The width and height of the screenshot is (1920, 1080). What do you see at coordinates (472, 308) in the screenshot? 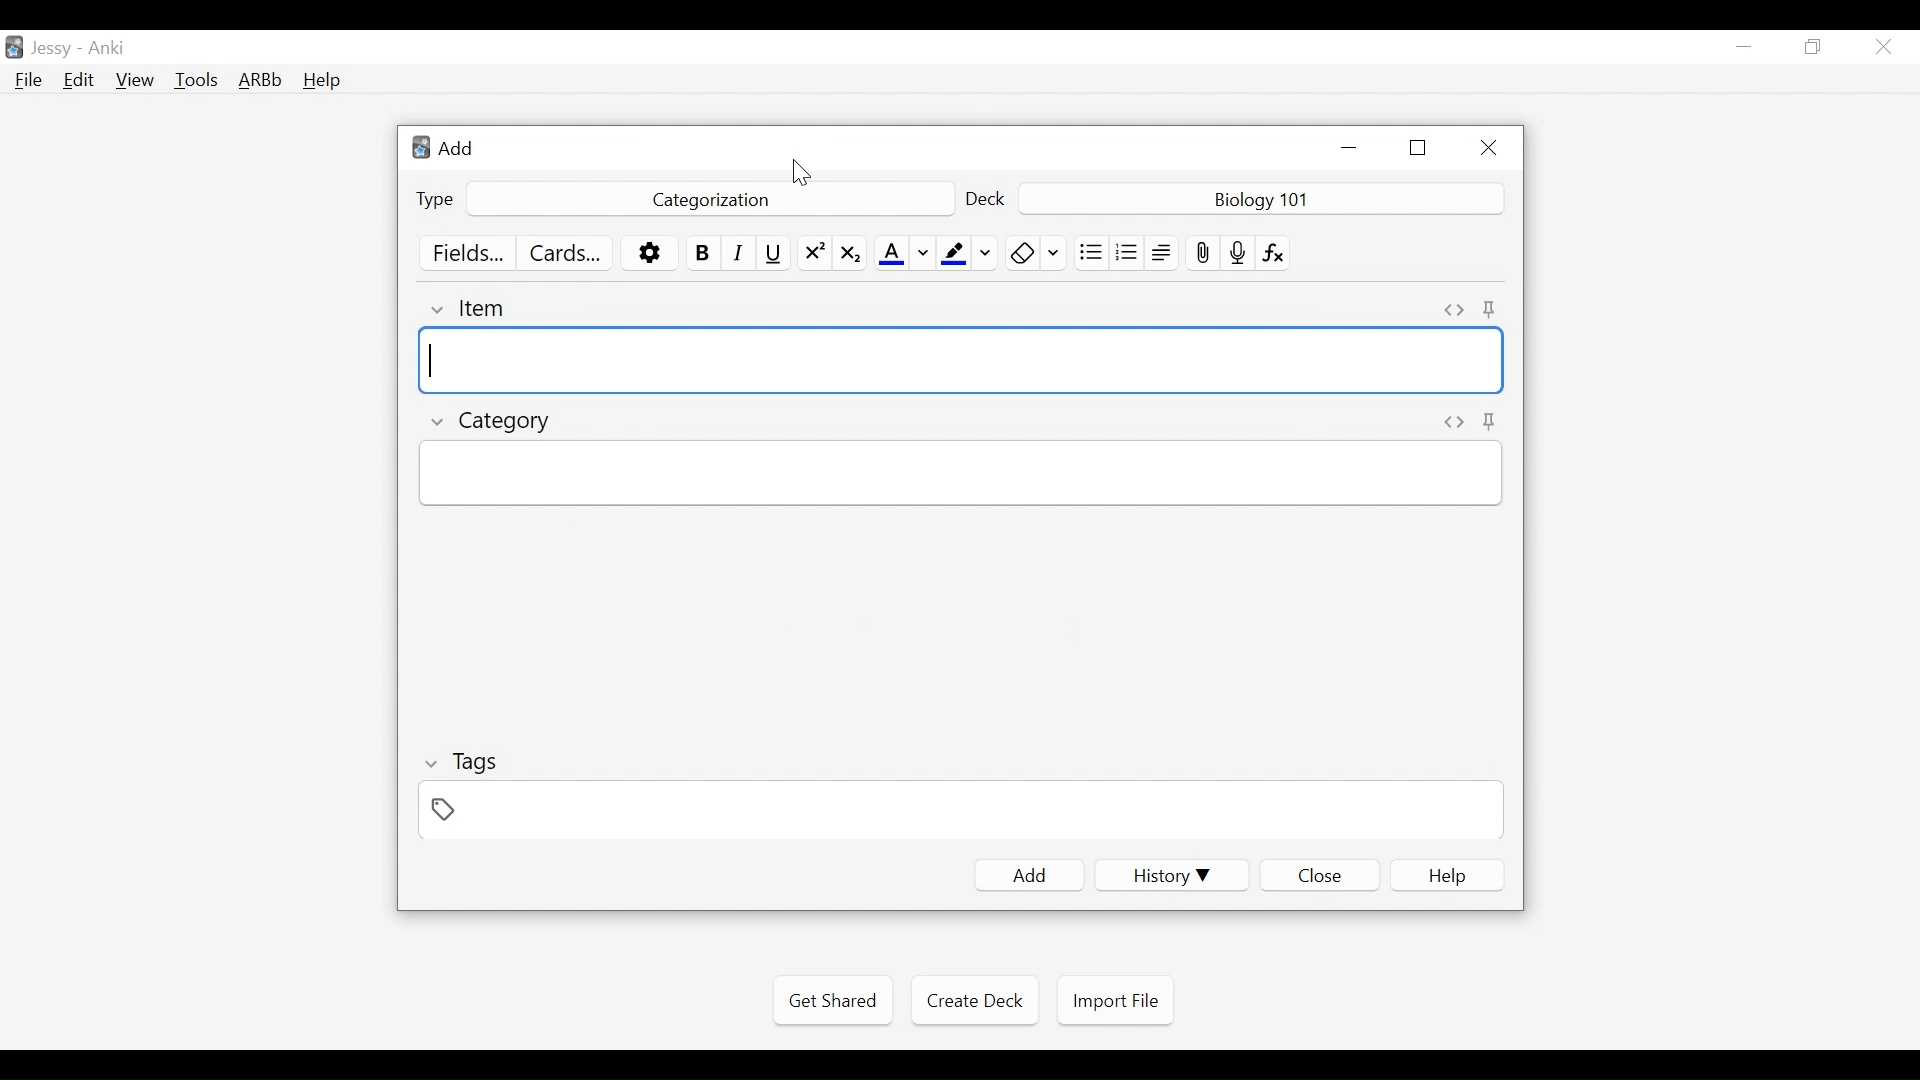
I see `Item` at bounding box center [472, 308].